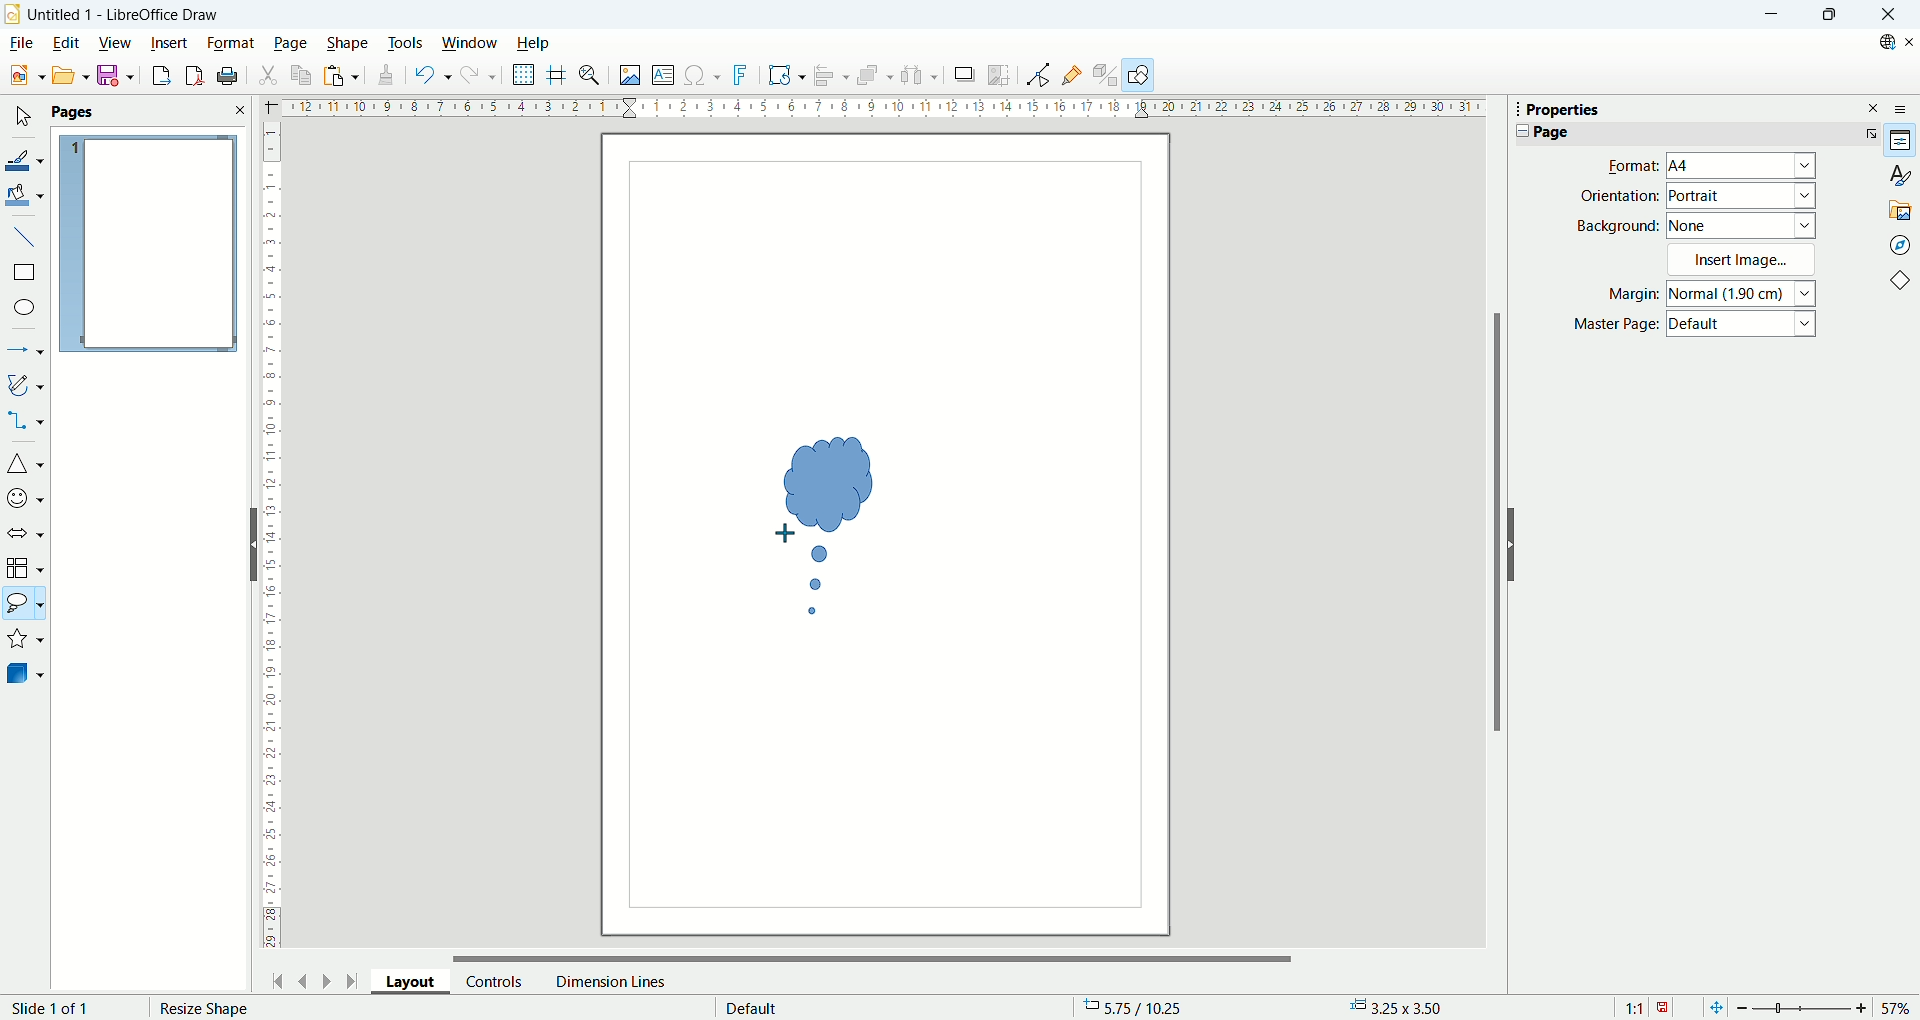 This screenshot has height=1020, width=1920. I want to click on Portrait, so click(1742, 196).